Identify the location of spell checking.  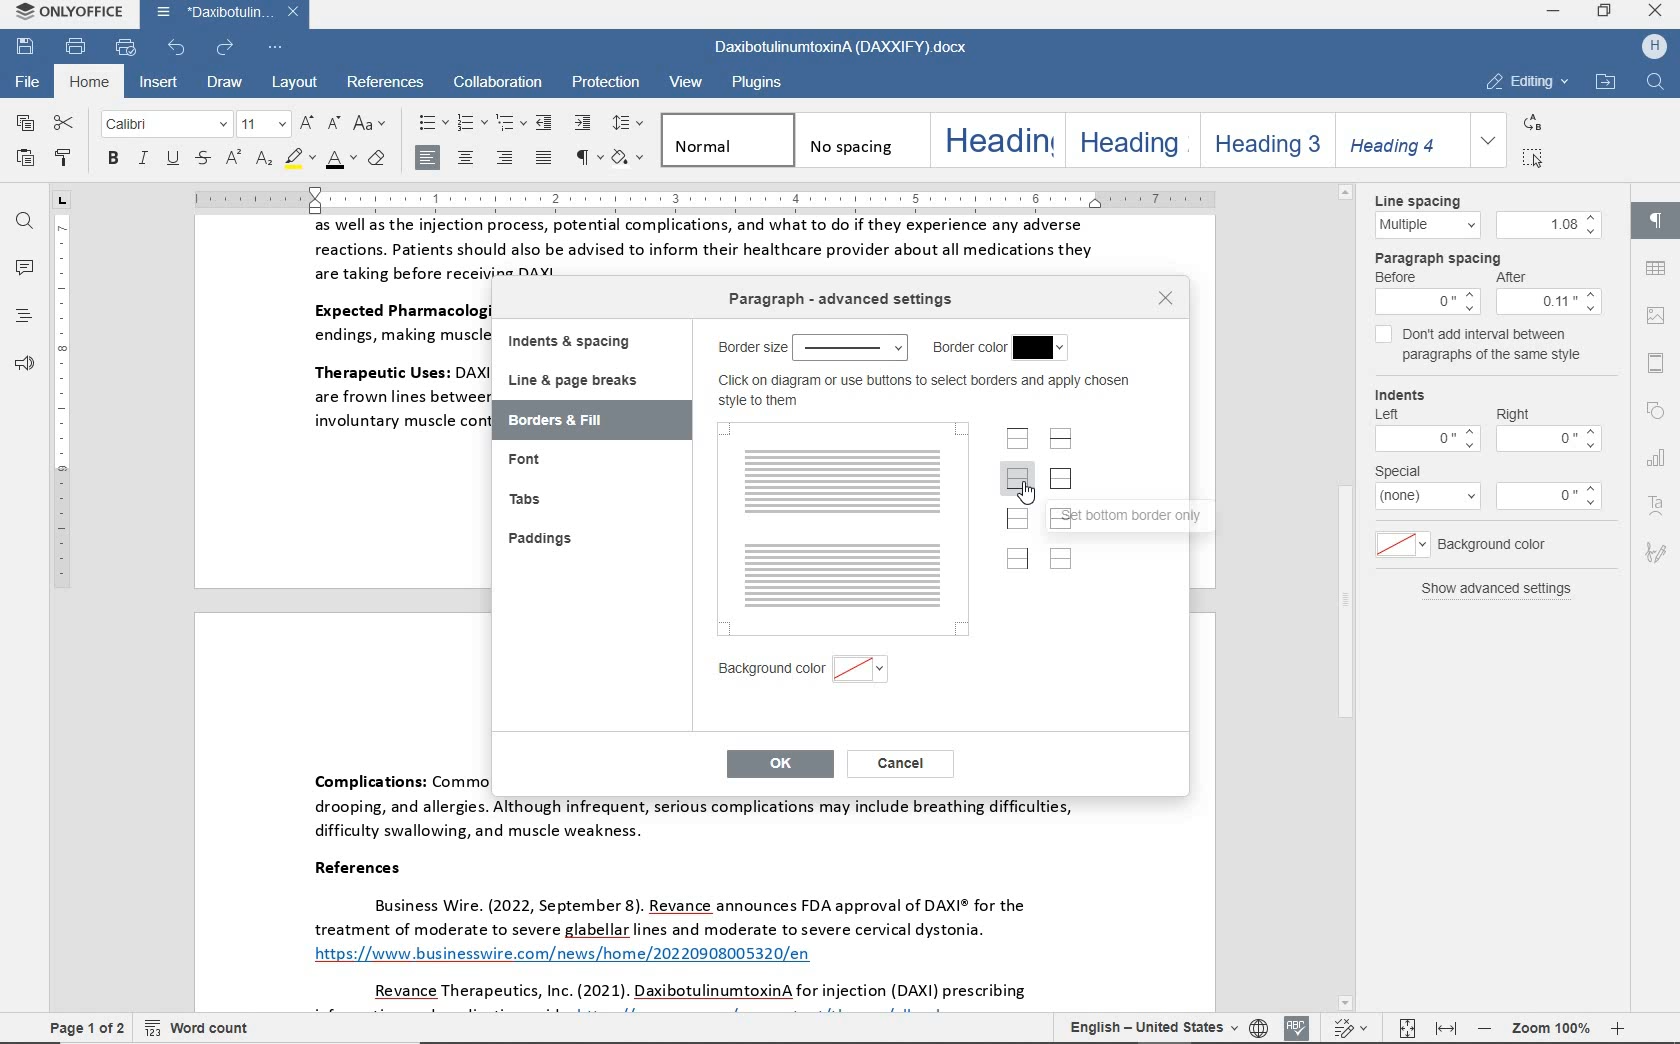
(1298, 1028).